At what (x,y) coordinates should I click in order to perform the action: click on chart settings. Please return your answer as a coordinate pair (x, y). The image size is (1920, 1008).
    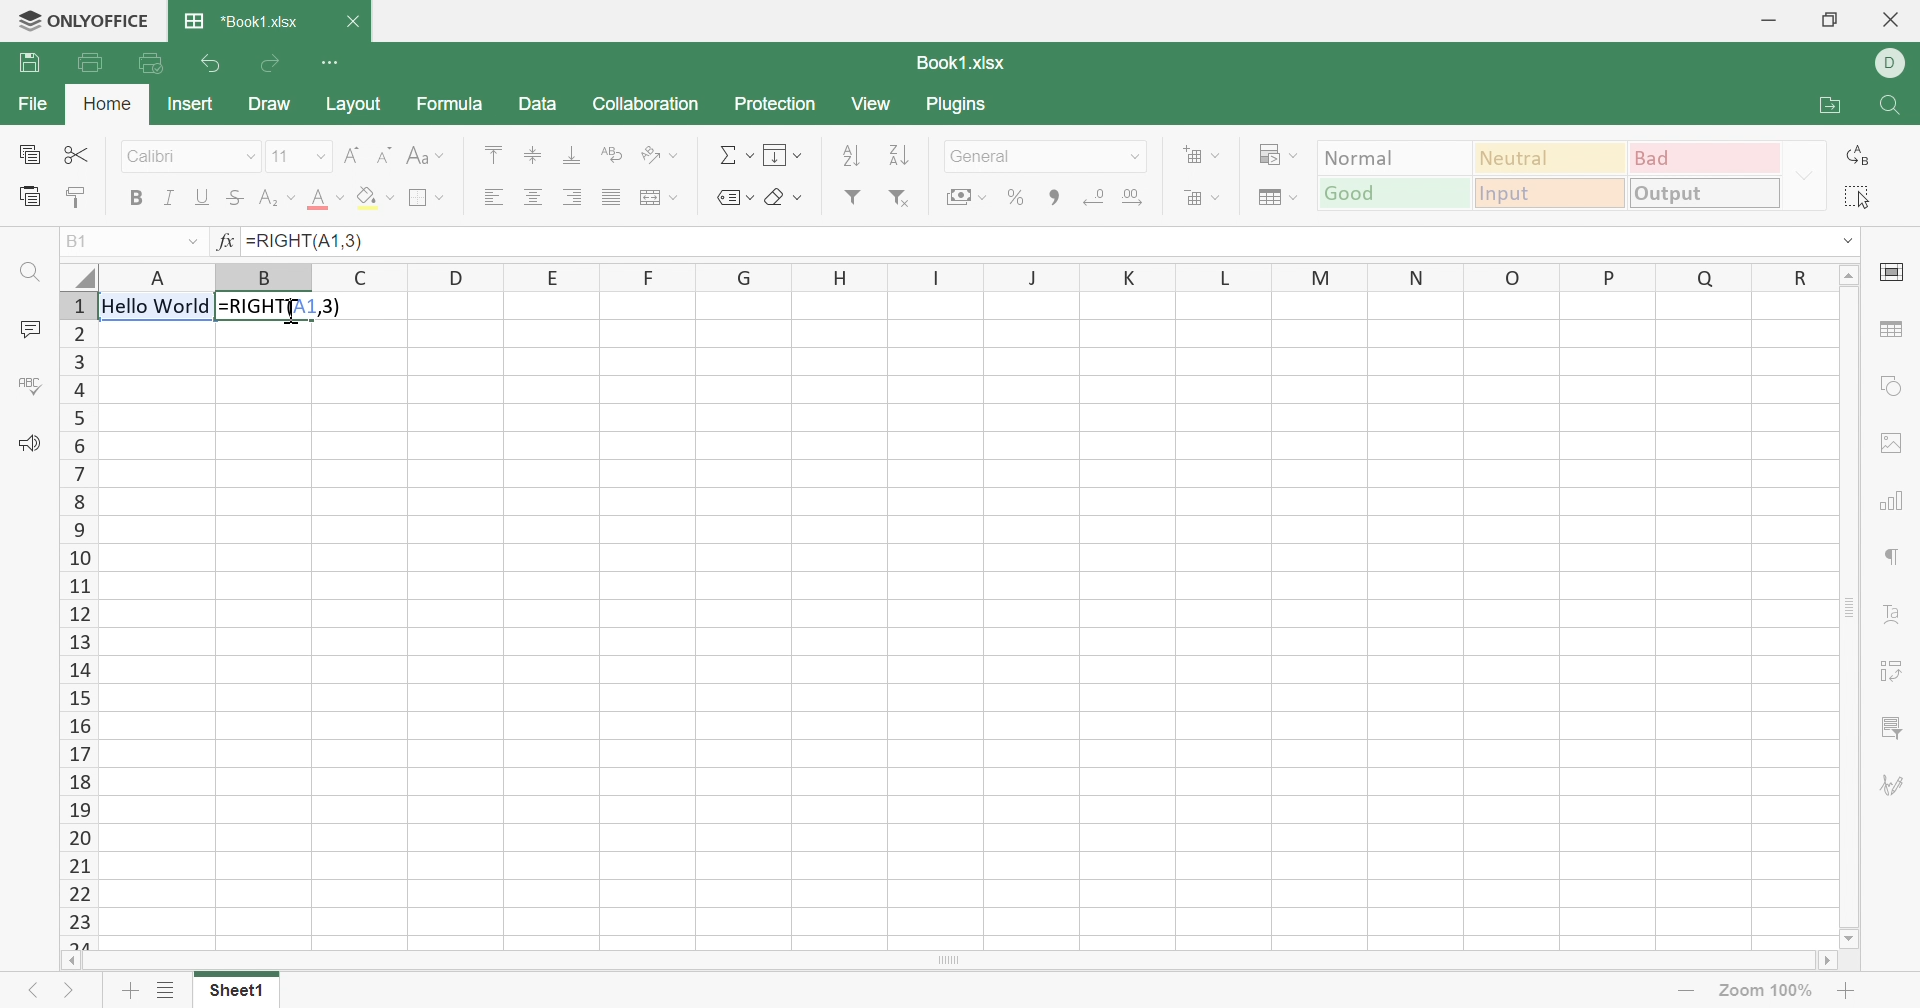
    Looking at the image, I should click on (1890, 503).